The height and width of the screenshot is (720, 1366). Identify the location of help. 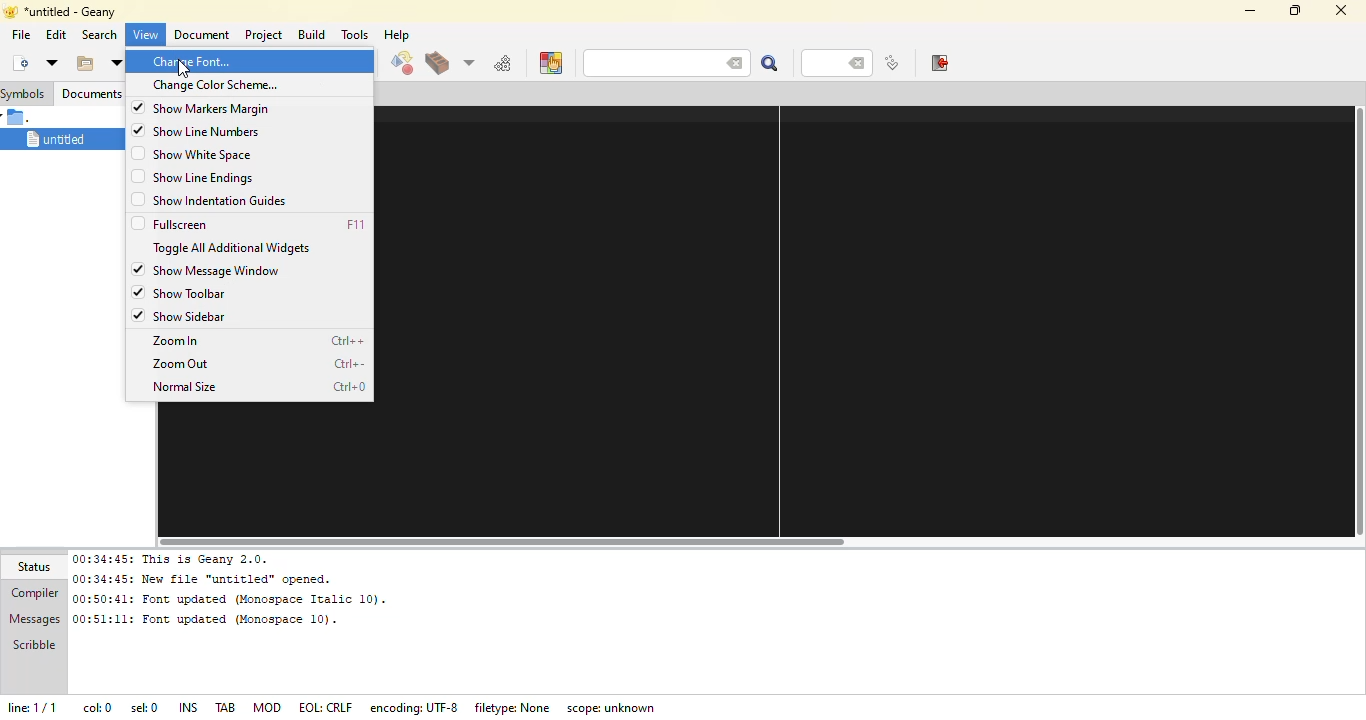
(395, 35).